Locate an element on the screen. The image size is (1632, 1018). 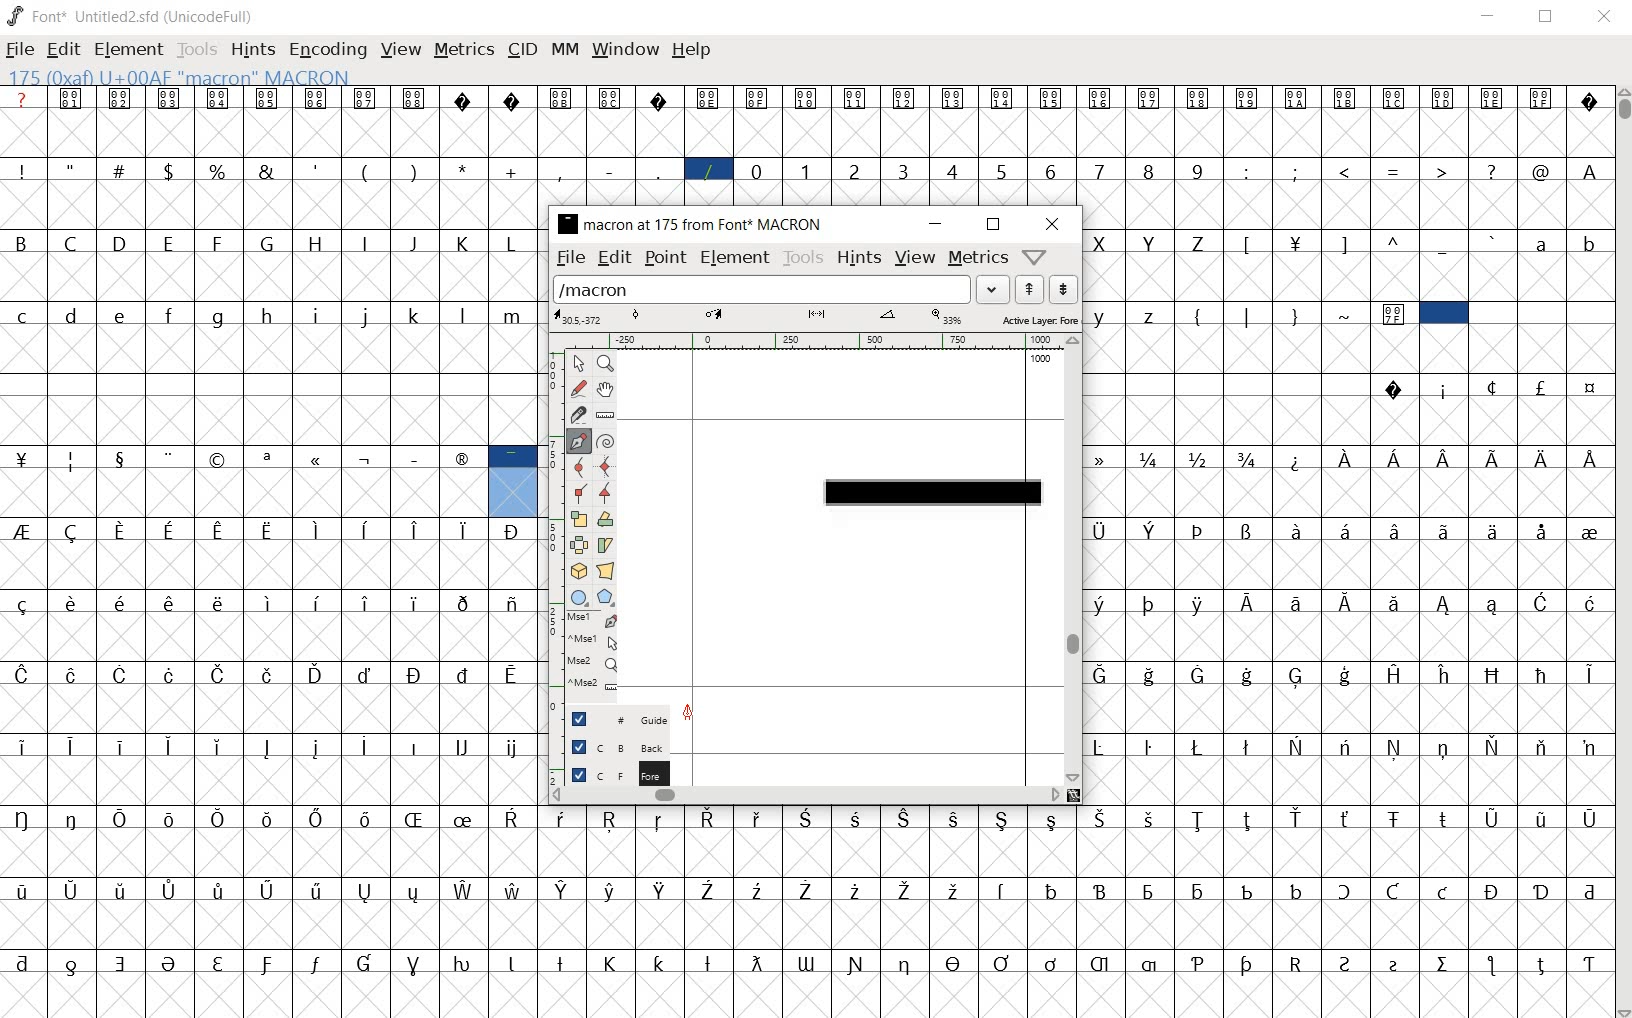
Symbol is located at coordinates (317, 747).